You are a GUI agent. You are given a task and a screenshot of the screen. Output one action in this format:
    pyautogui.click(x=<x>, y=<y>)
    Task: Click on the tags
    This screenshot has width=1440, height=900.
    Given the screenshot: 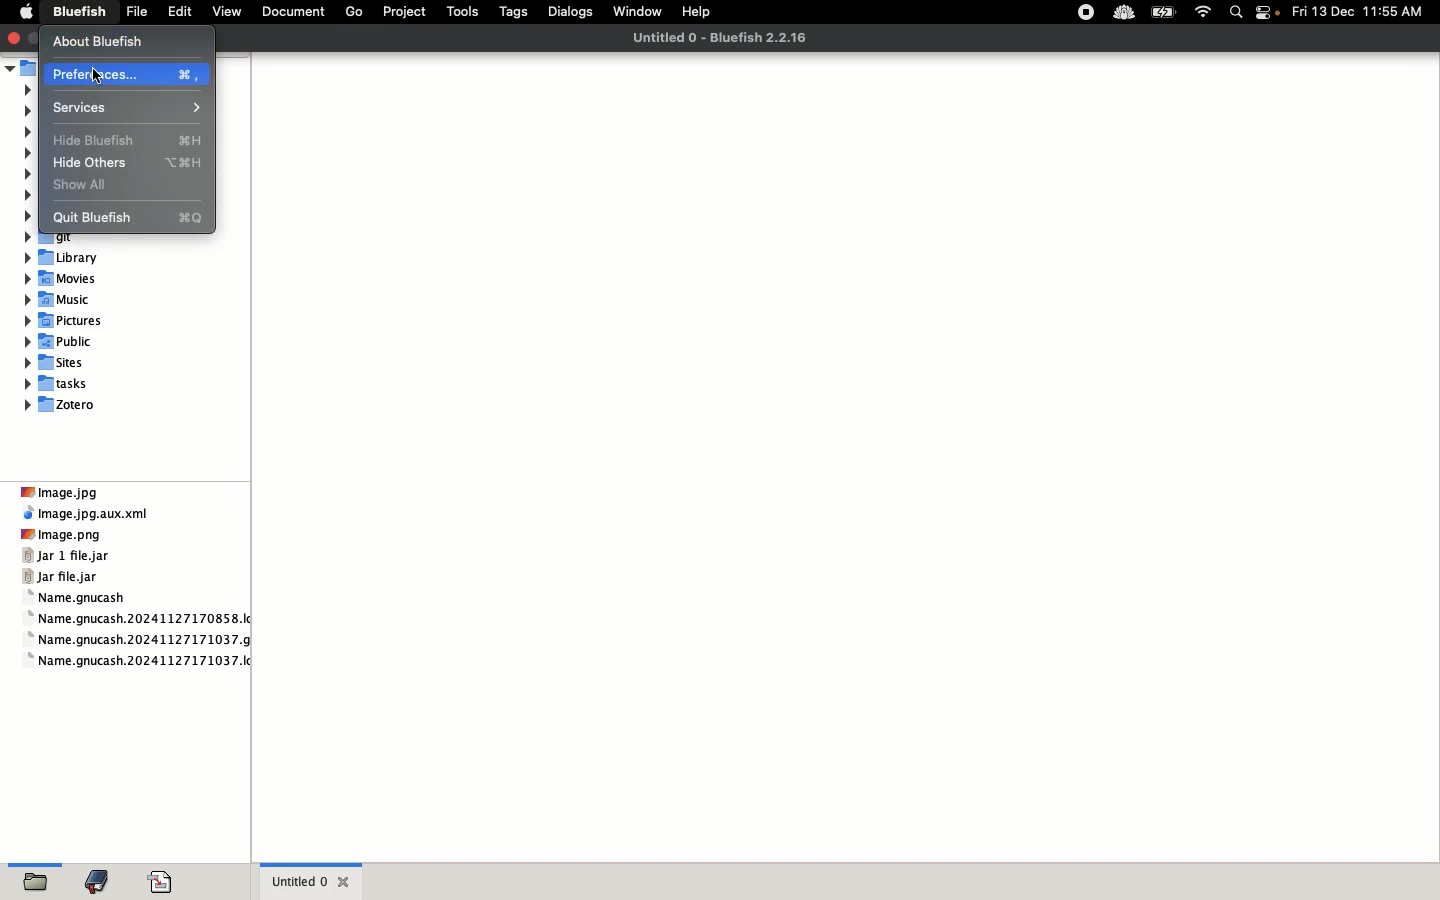 What is the action you would take?
    pyautogui.click(x=515, y=14)
    